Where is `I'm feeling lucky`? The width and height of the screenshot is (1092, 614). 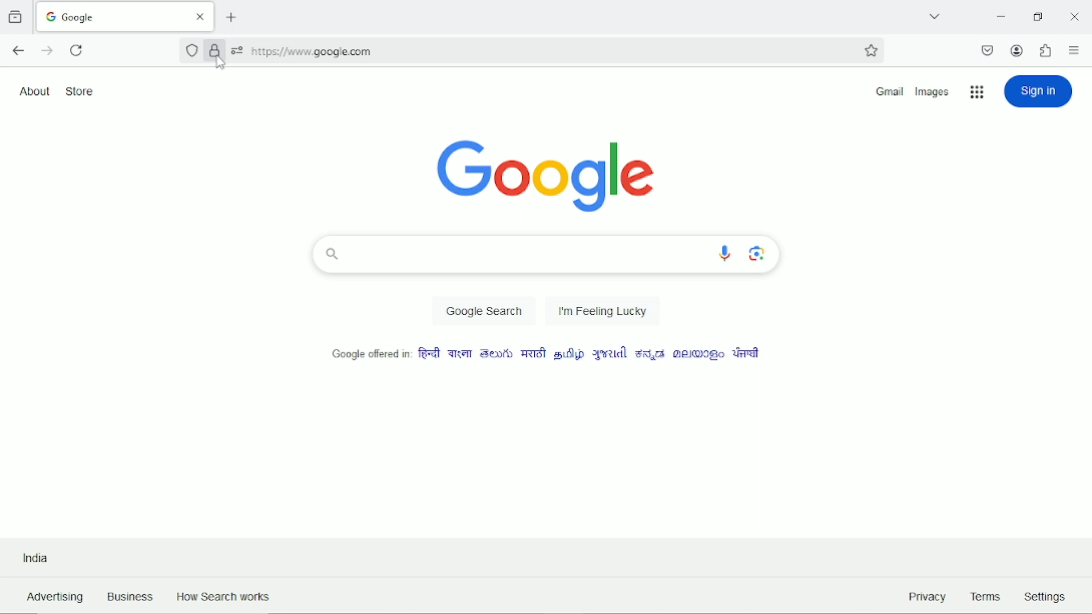 I'm feeling lucky is located at coordinates (603, 311).